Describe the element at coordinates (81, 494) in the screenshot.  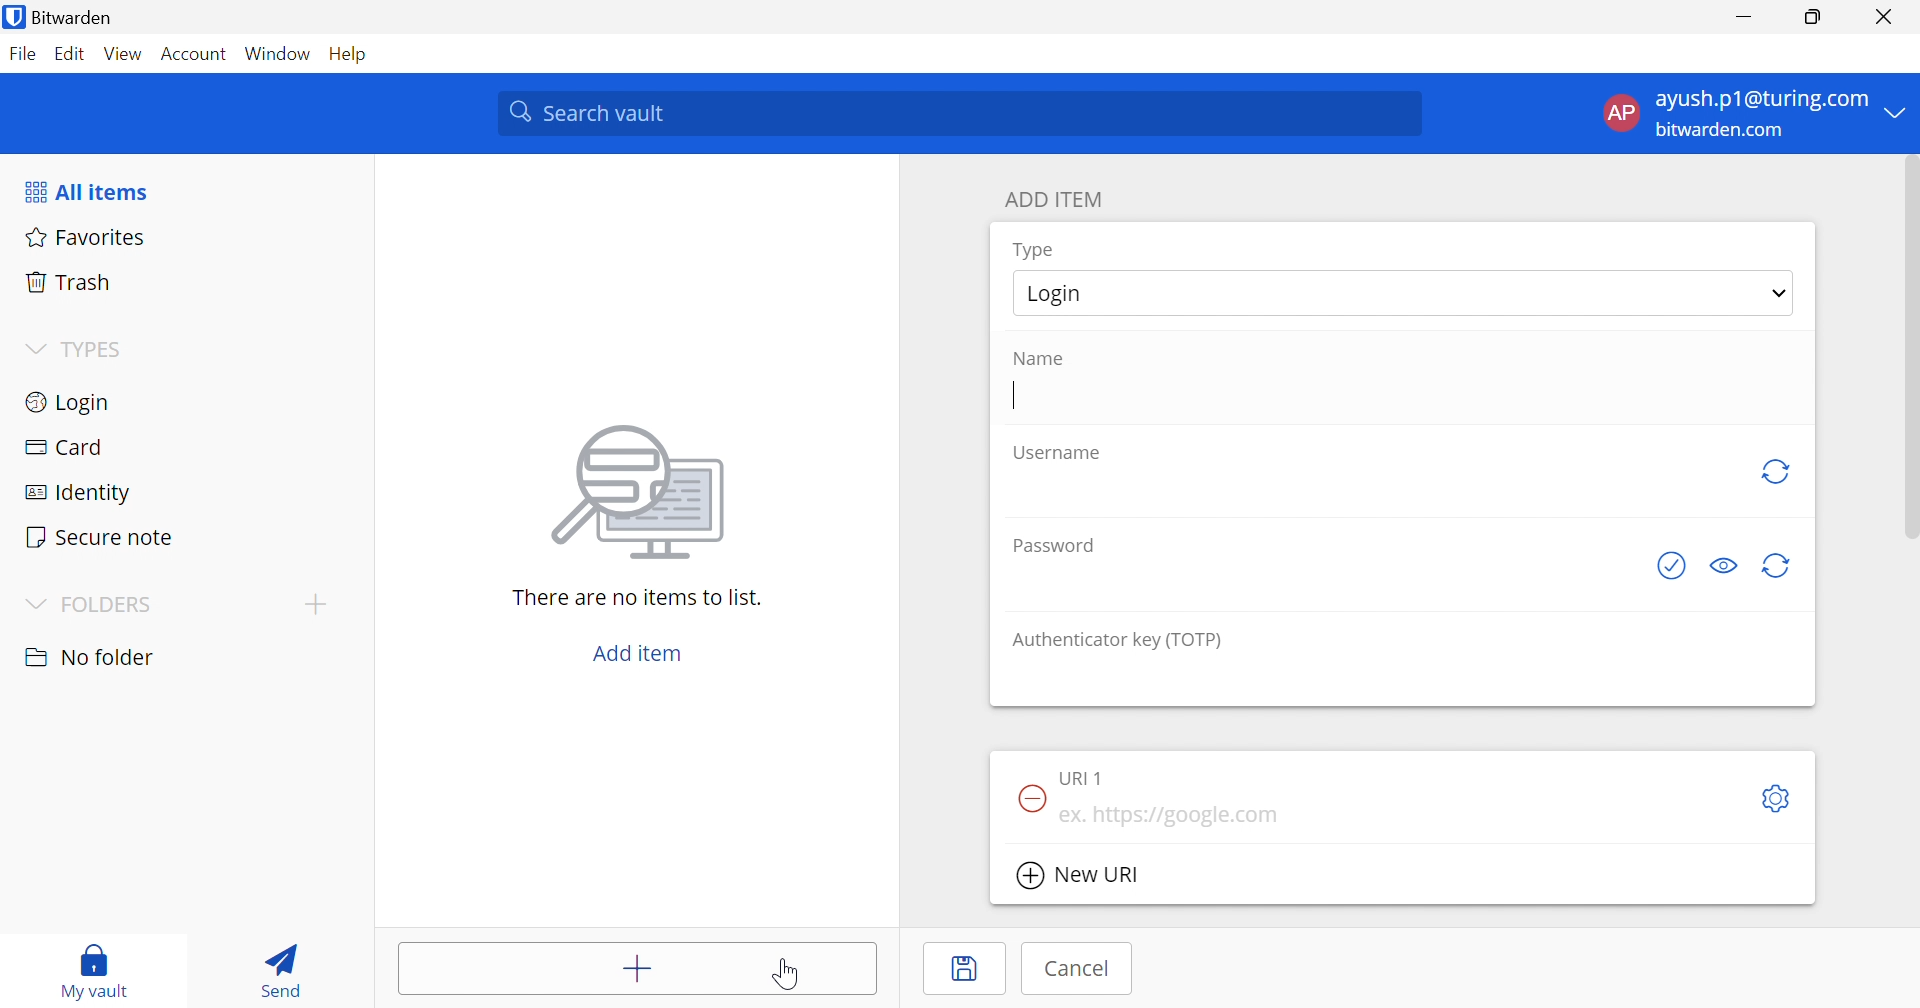
I see `Identity` at that location.